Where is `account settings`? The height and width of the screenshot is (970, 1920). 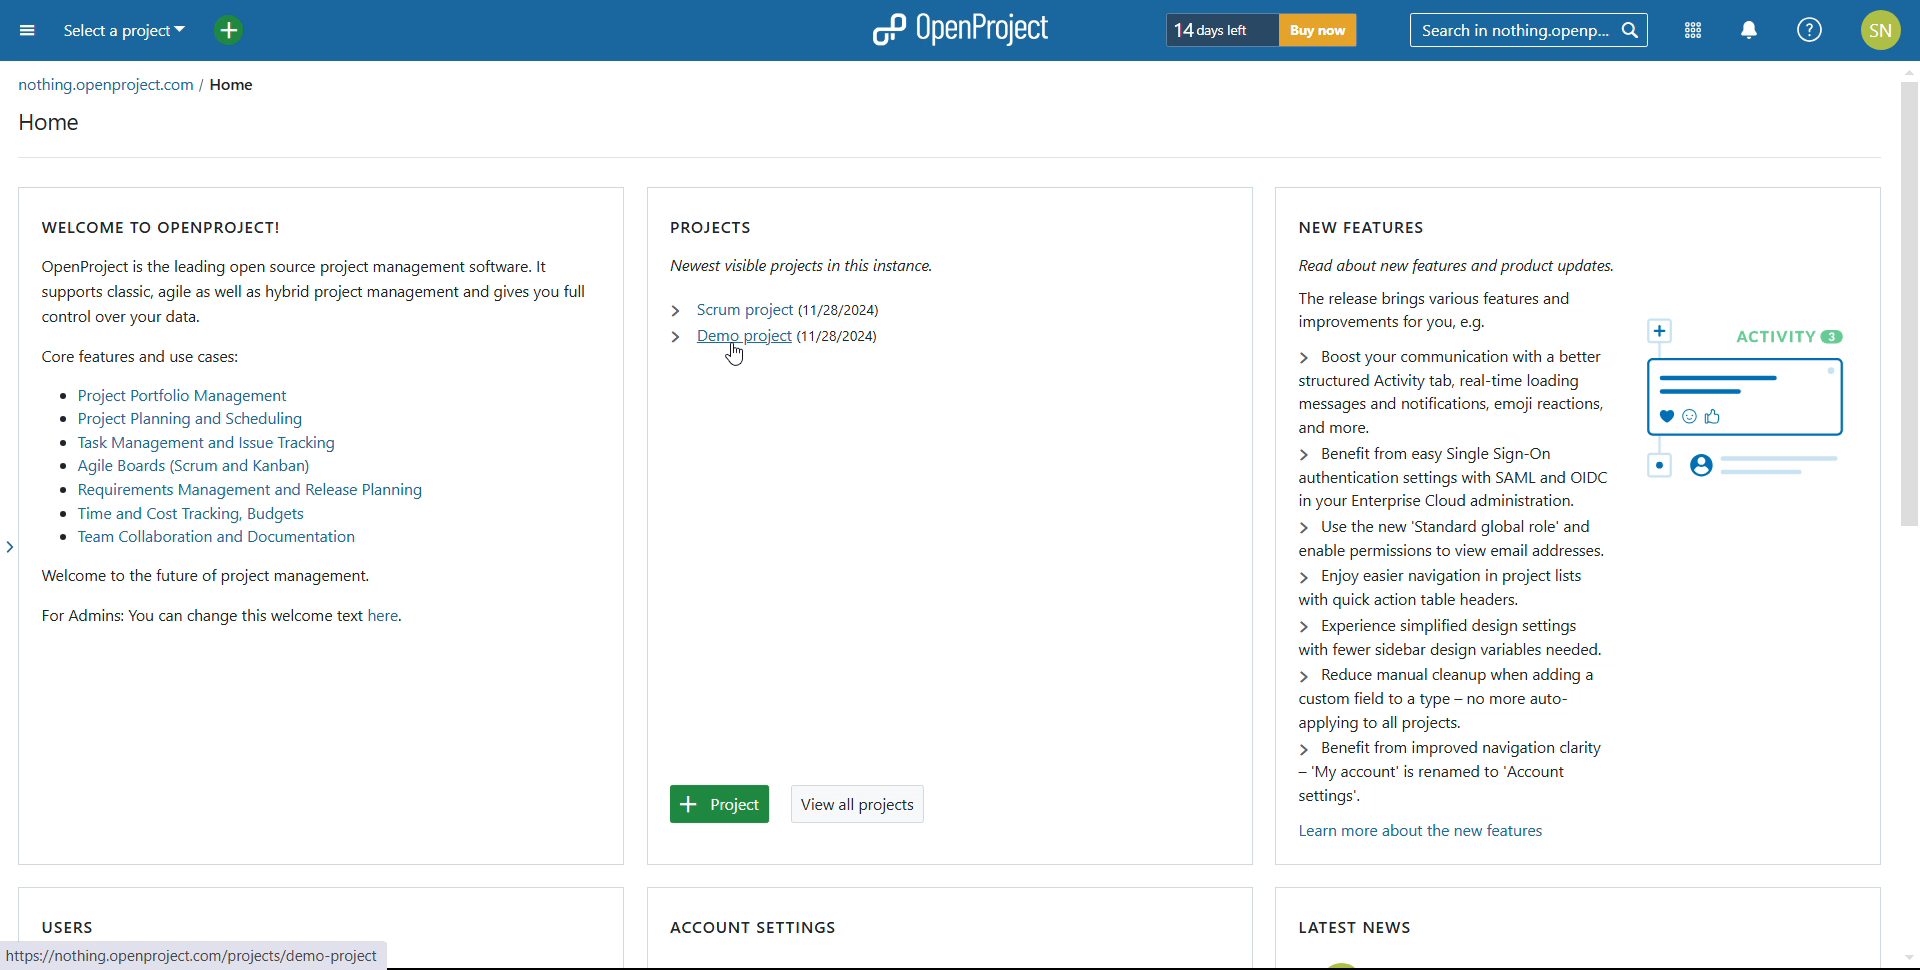 account settings is located at coordinates (755, 928).